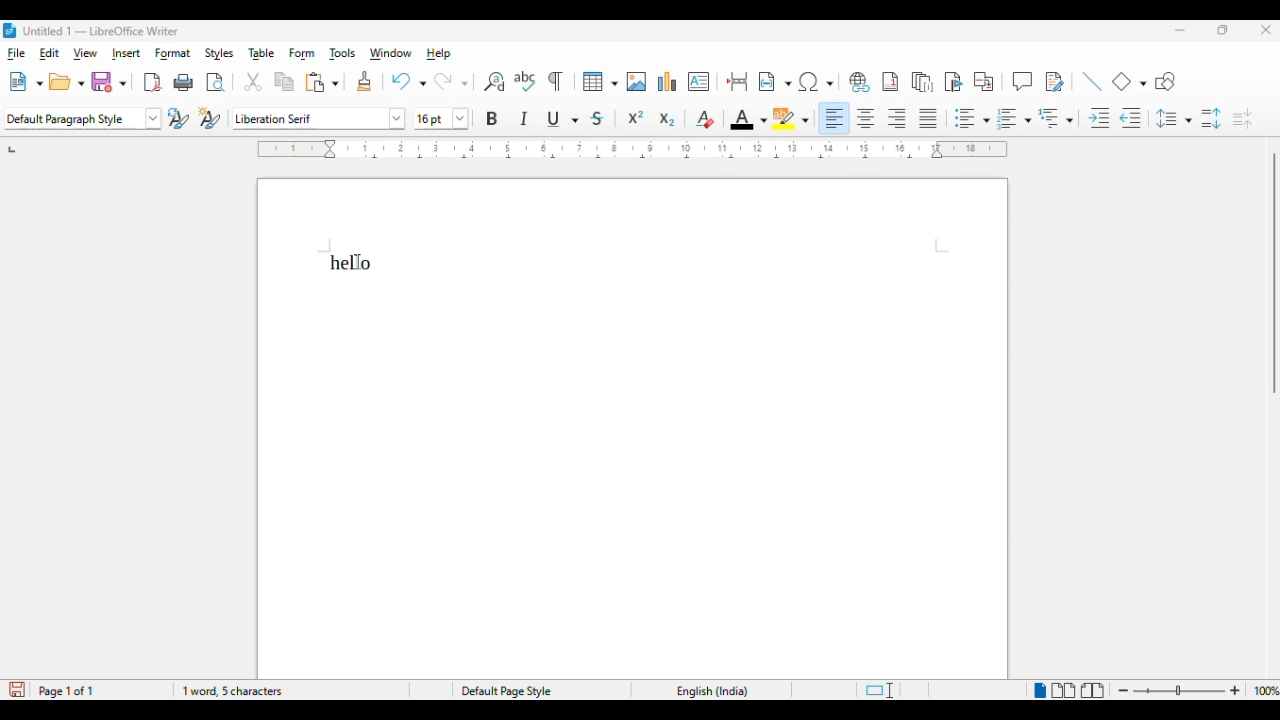 The width and height of the screenshot is (1280, 720). I want to click on superscript, so click(636, 117).